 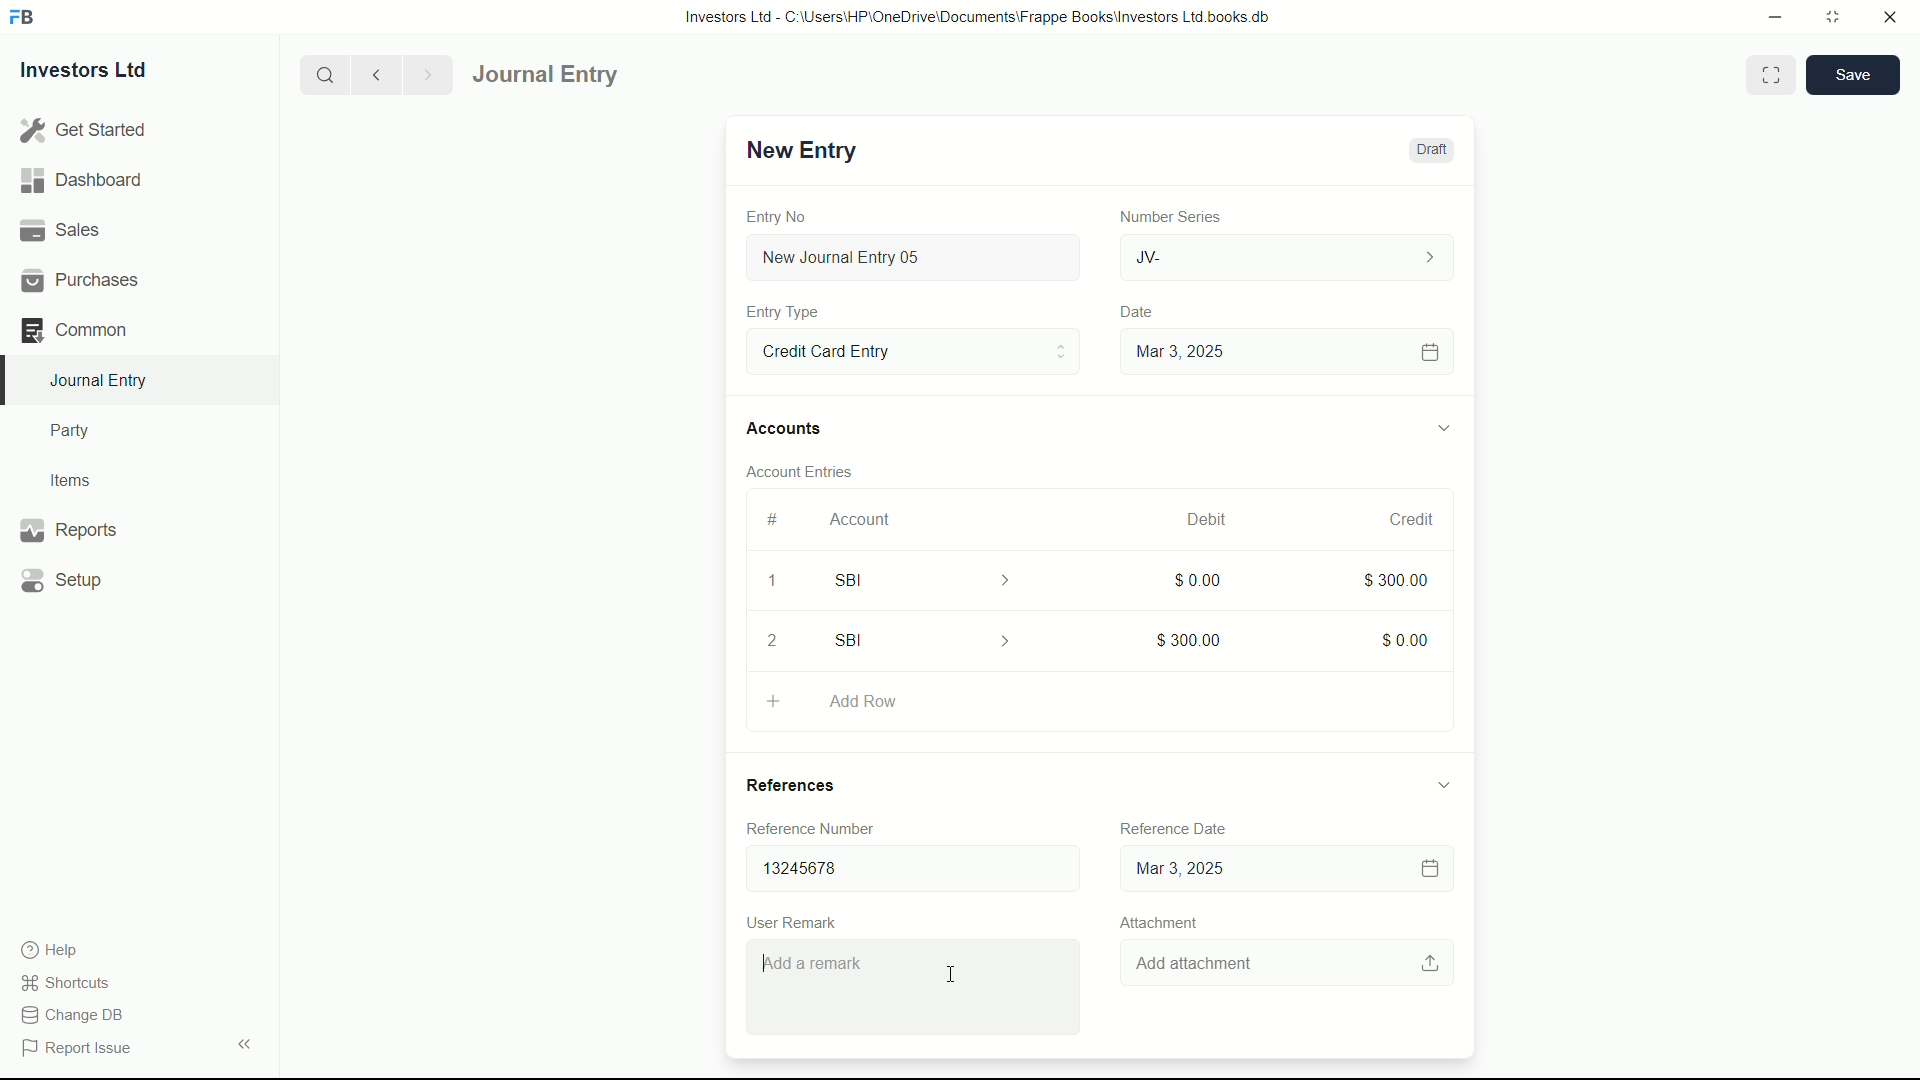 I want to click on #, so click(x=774, y=519).